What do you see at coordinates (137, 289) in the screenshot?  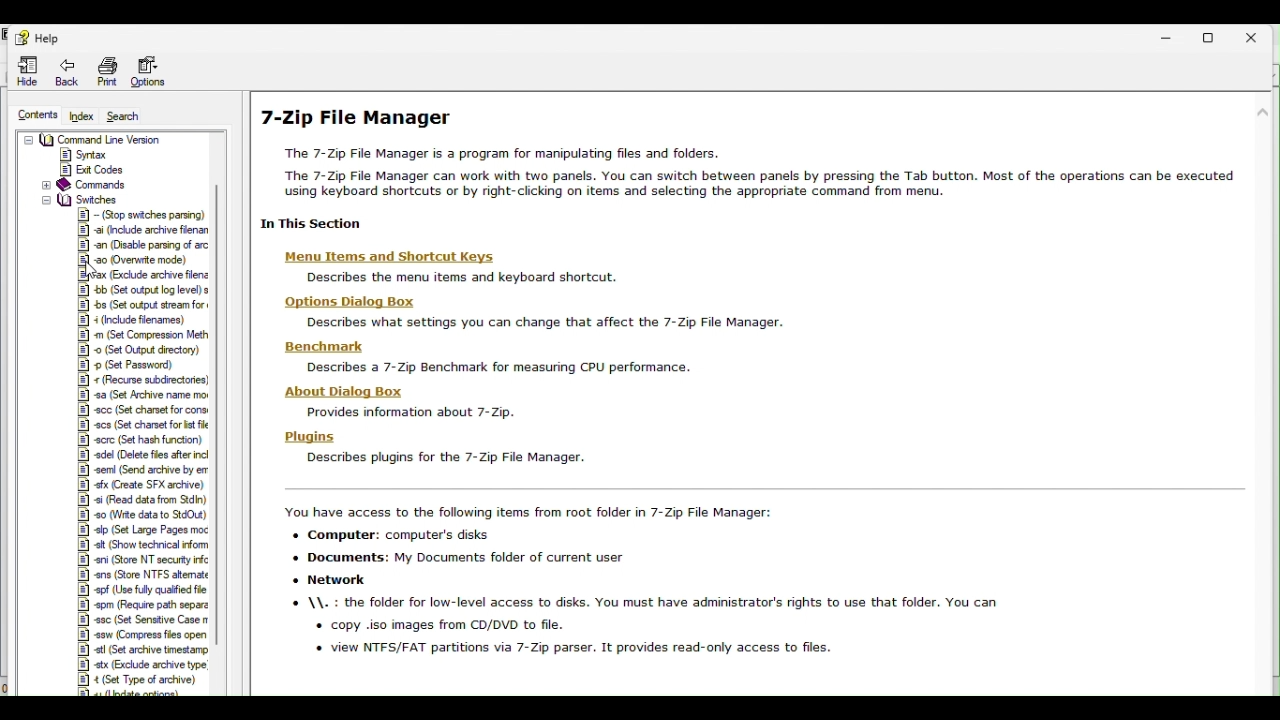 I see `|1E] bb (Set output log level) s` at bounding box center [137, 289].